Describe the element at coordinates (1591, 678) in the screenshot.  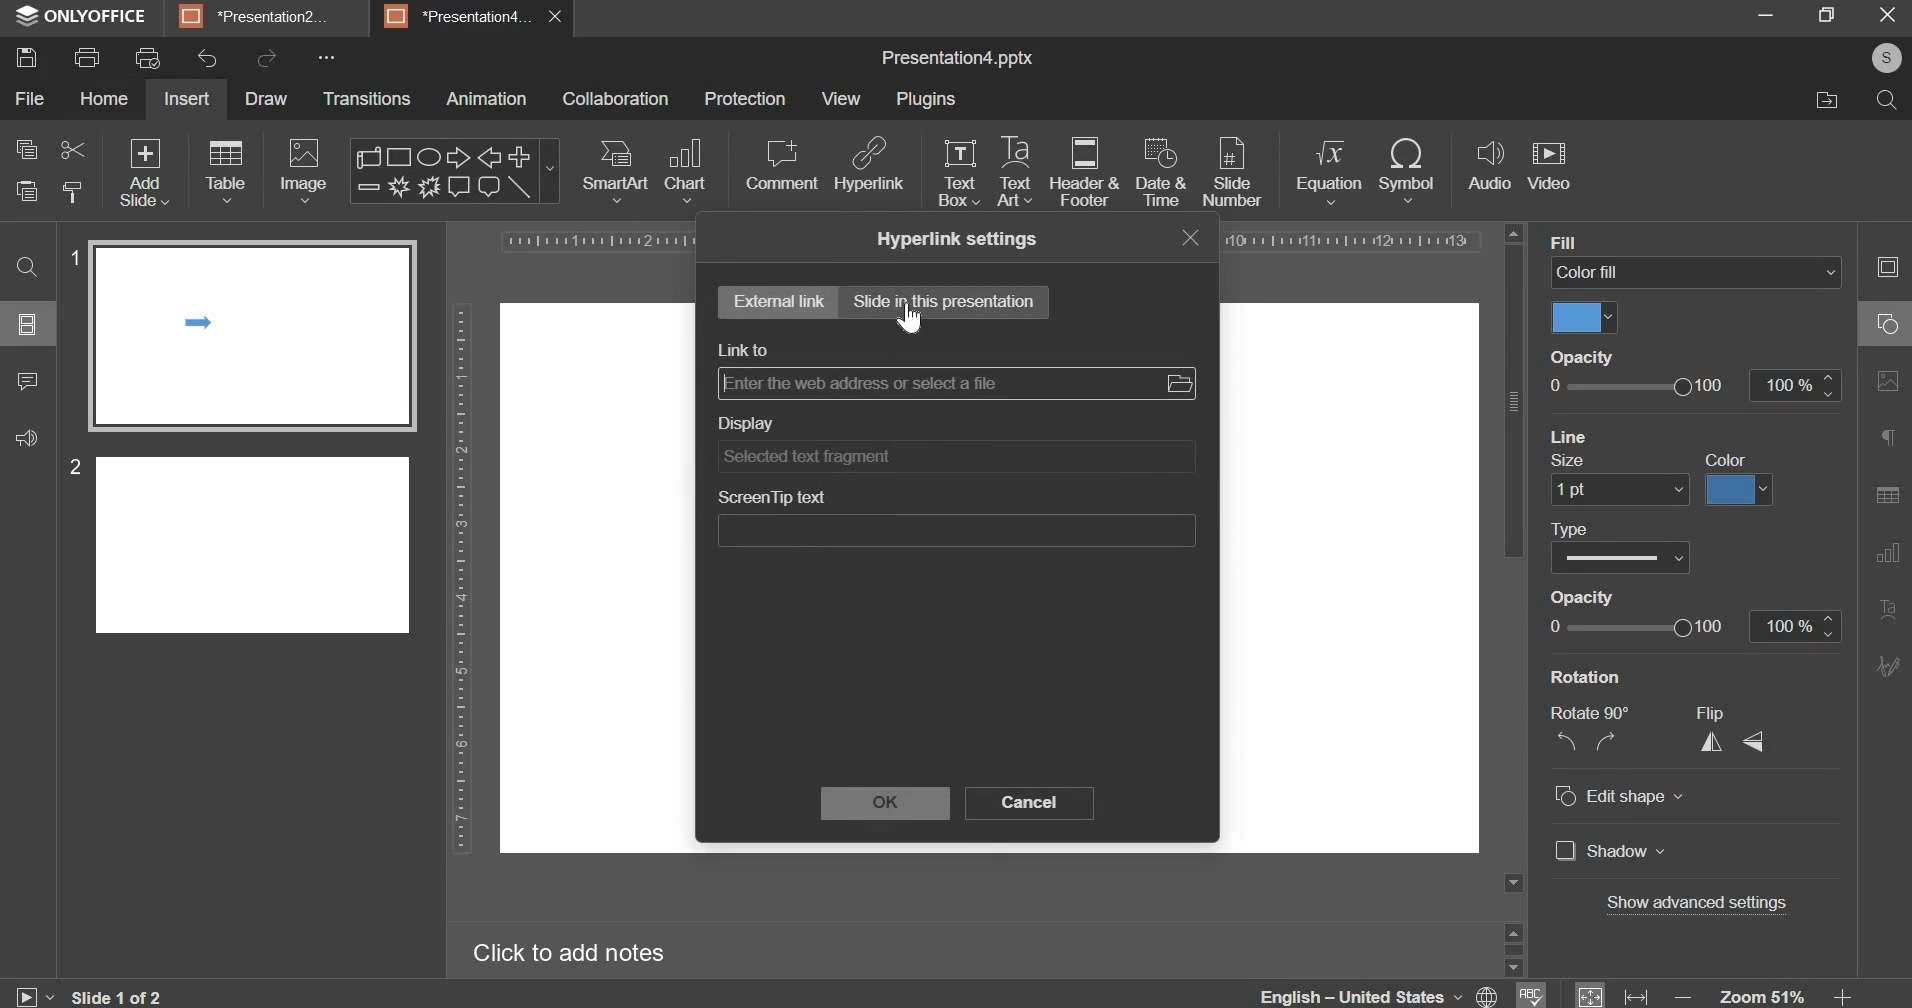
I see `Rotation` at that location.